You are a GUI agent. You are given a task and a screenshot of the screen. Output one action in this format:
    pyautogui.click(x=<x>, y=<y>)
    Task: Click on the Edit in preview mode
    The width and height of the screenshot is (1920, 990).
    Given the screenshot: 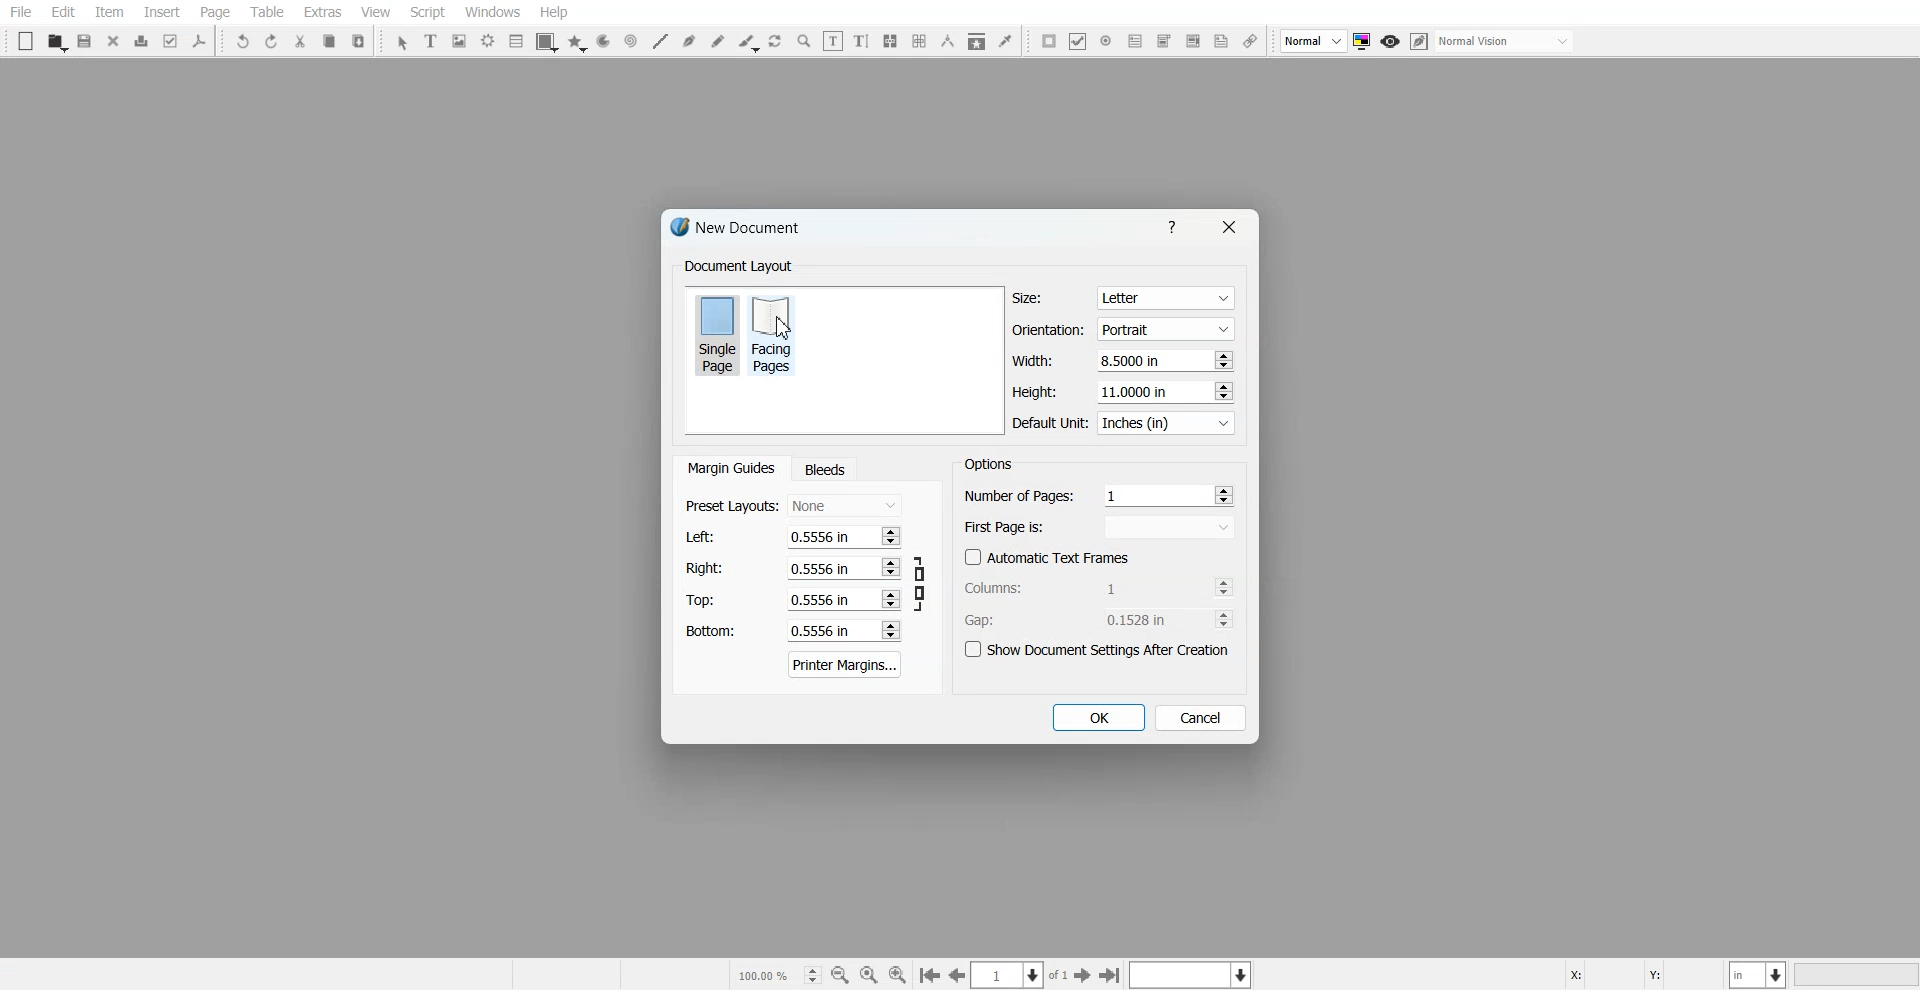 What is the action you would take?
    pyautogui.click(x=1420, y=41)
    